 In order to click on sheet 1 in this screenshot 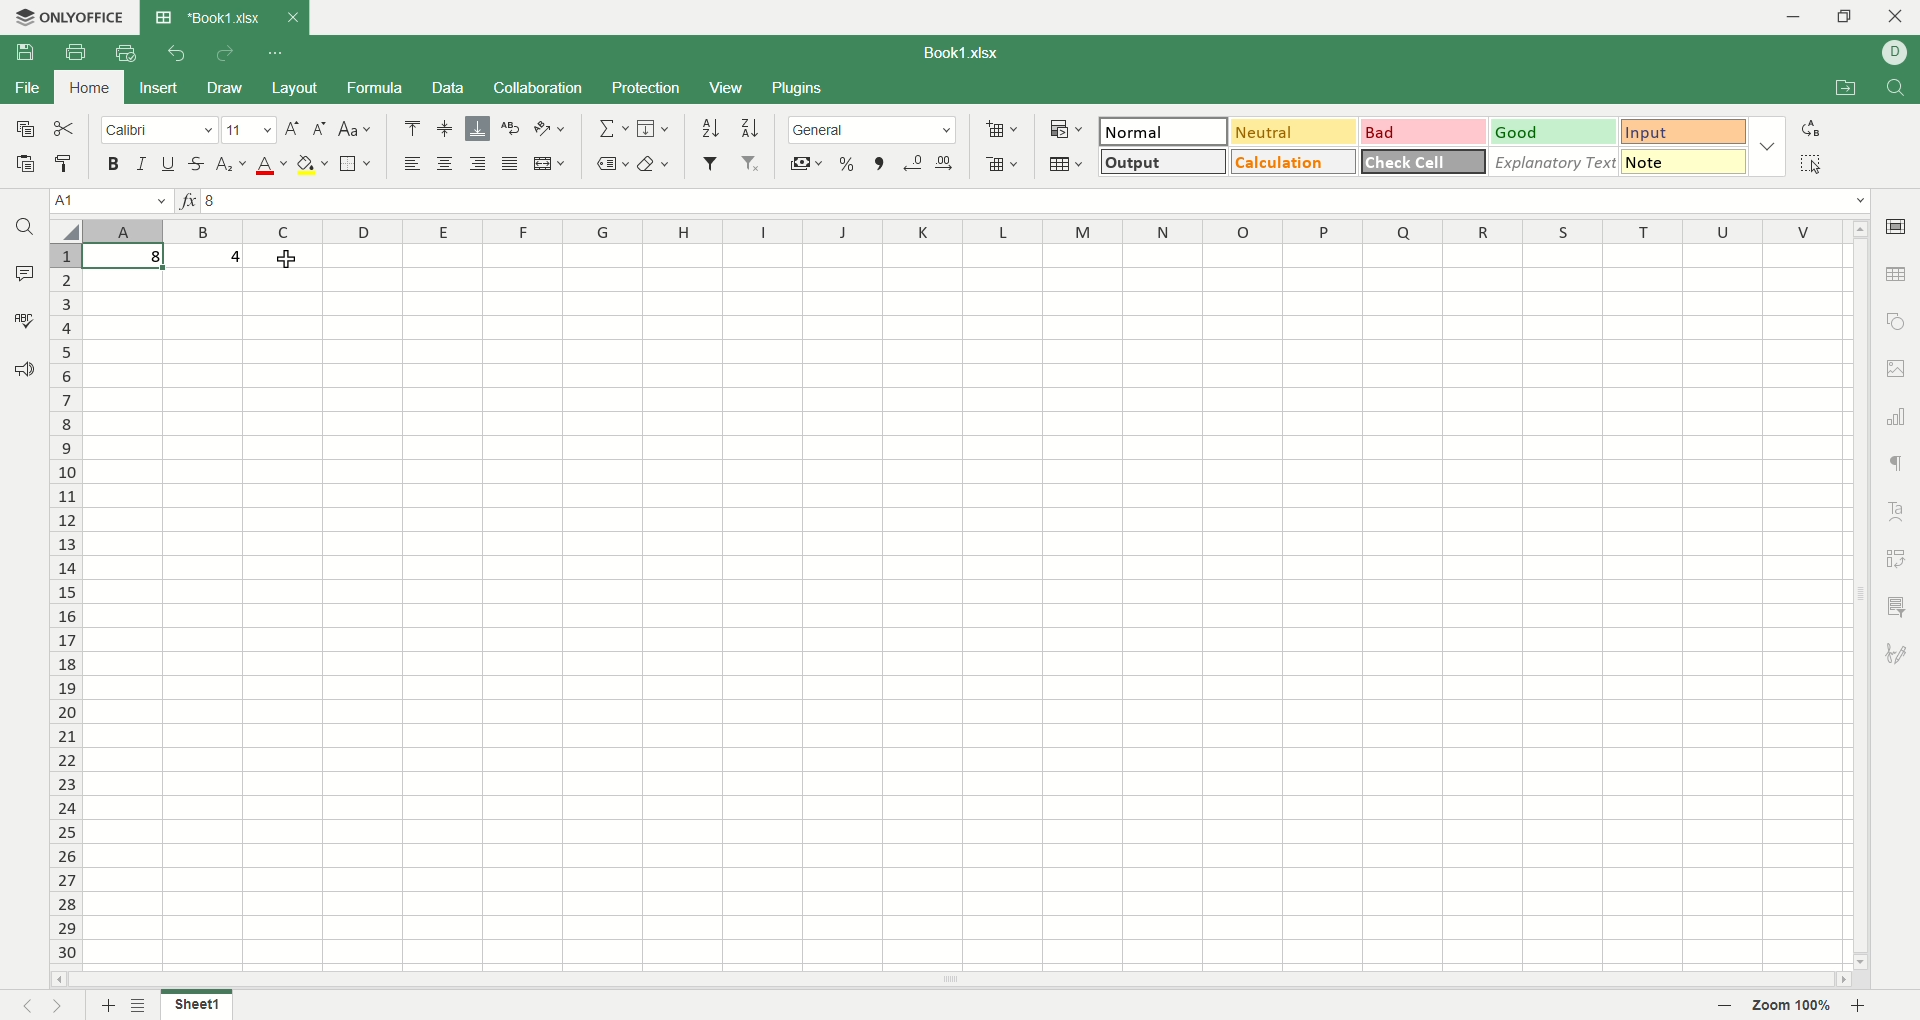, I will do `click(197, 1004)`.